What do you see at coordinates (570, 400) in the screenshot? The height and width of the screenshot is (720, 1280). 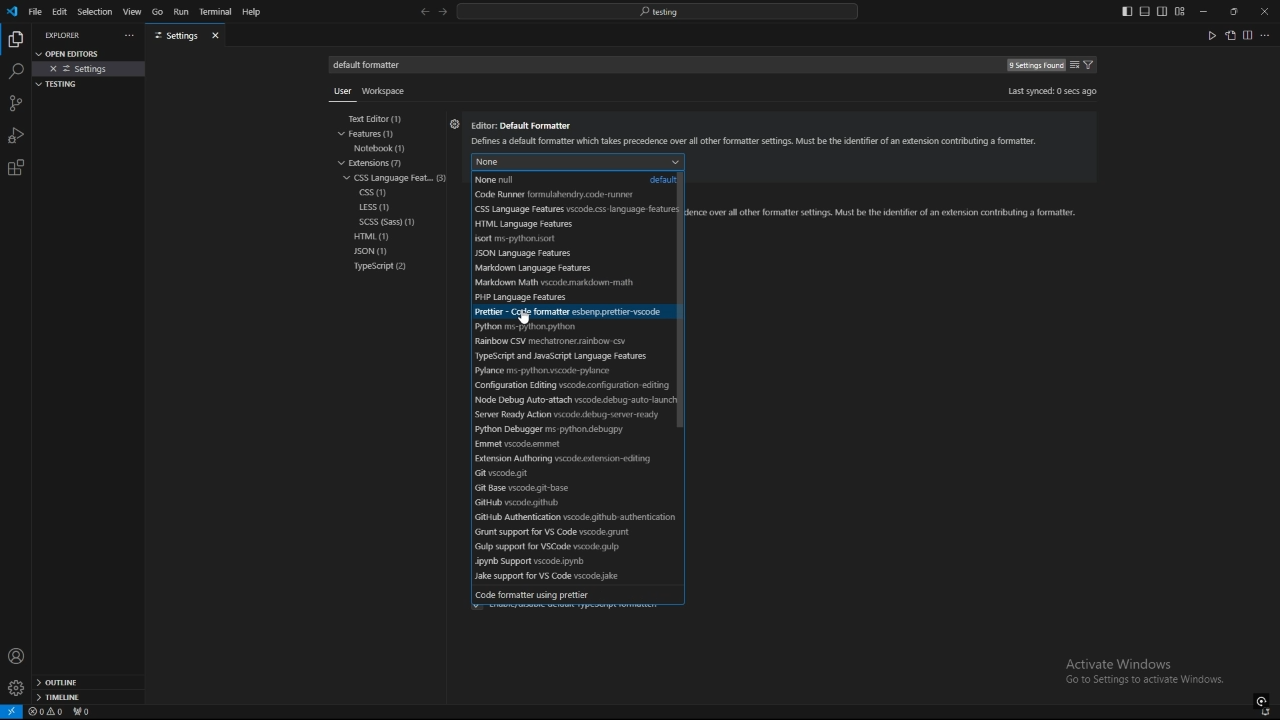 I see `node debug and auto attach` at bounding box center [570, 400].